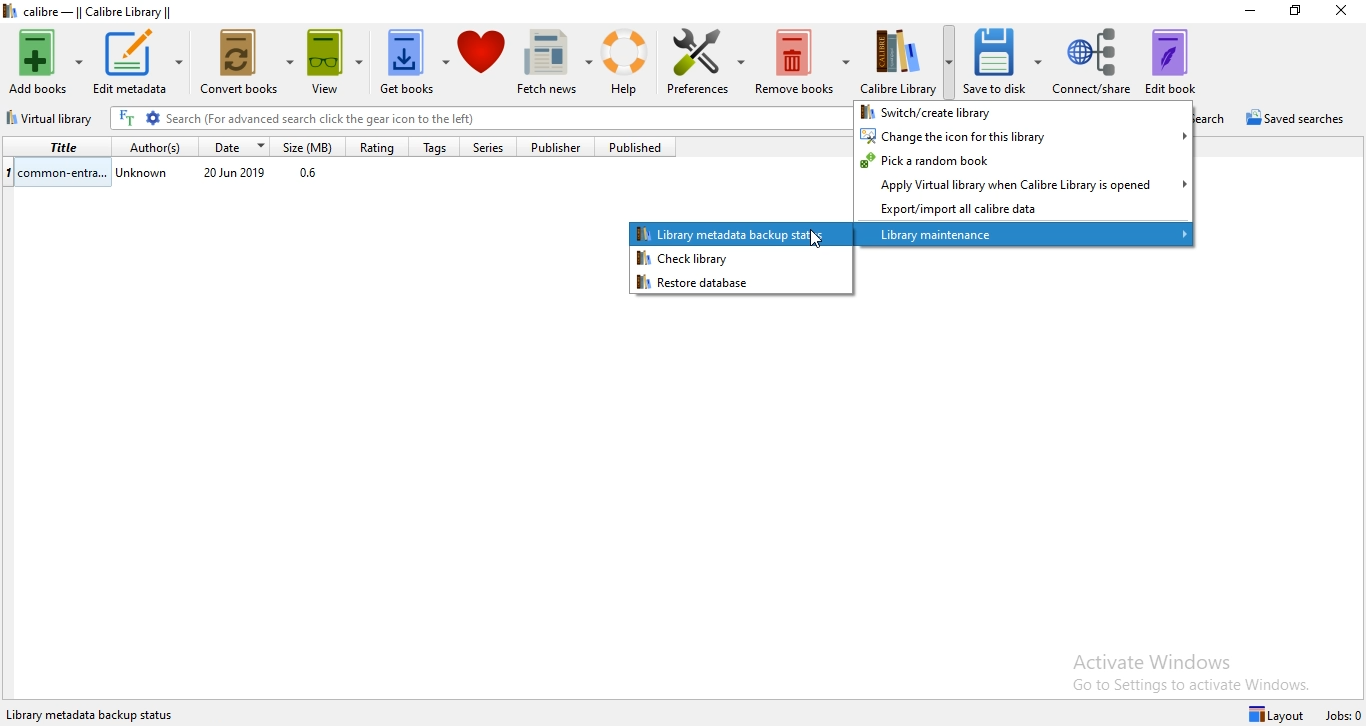 The width and height of the screenshot is (1366, 726). Describe the element at coordinates (248, 66) in the screenshot. I see `Convert books` at that location.